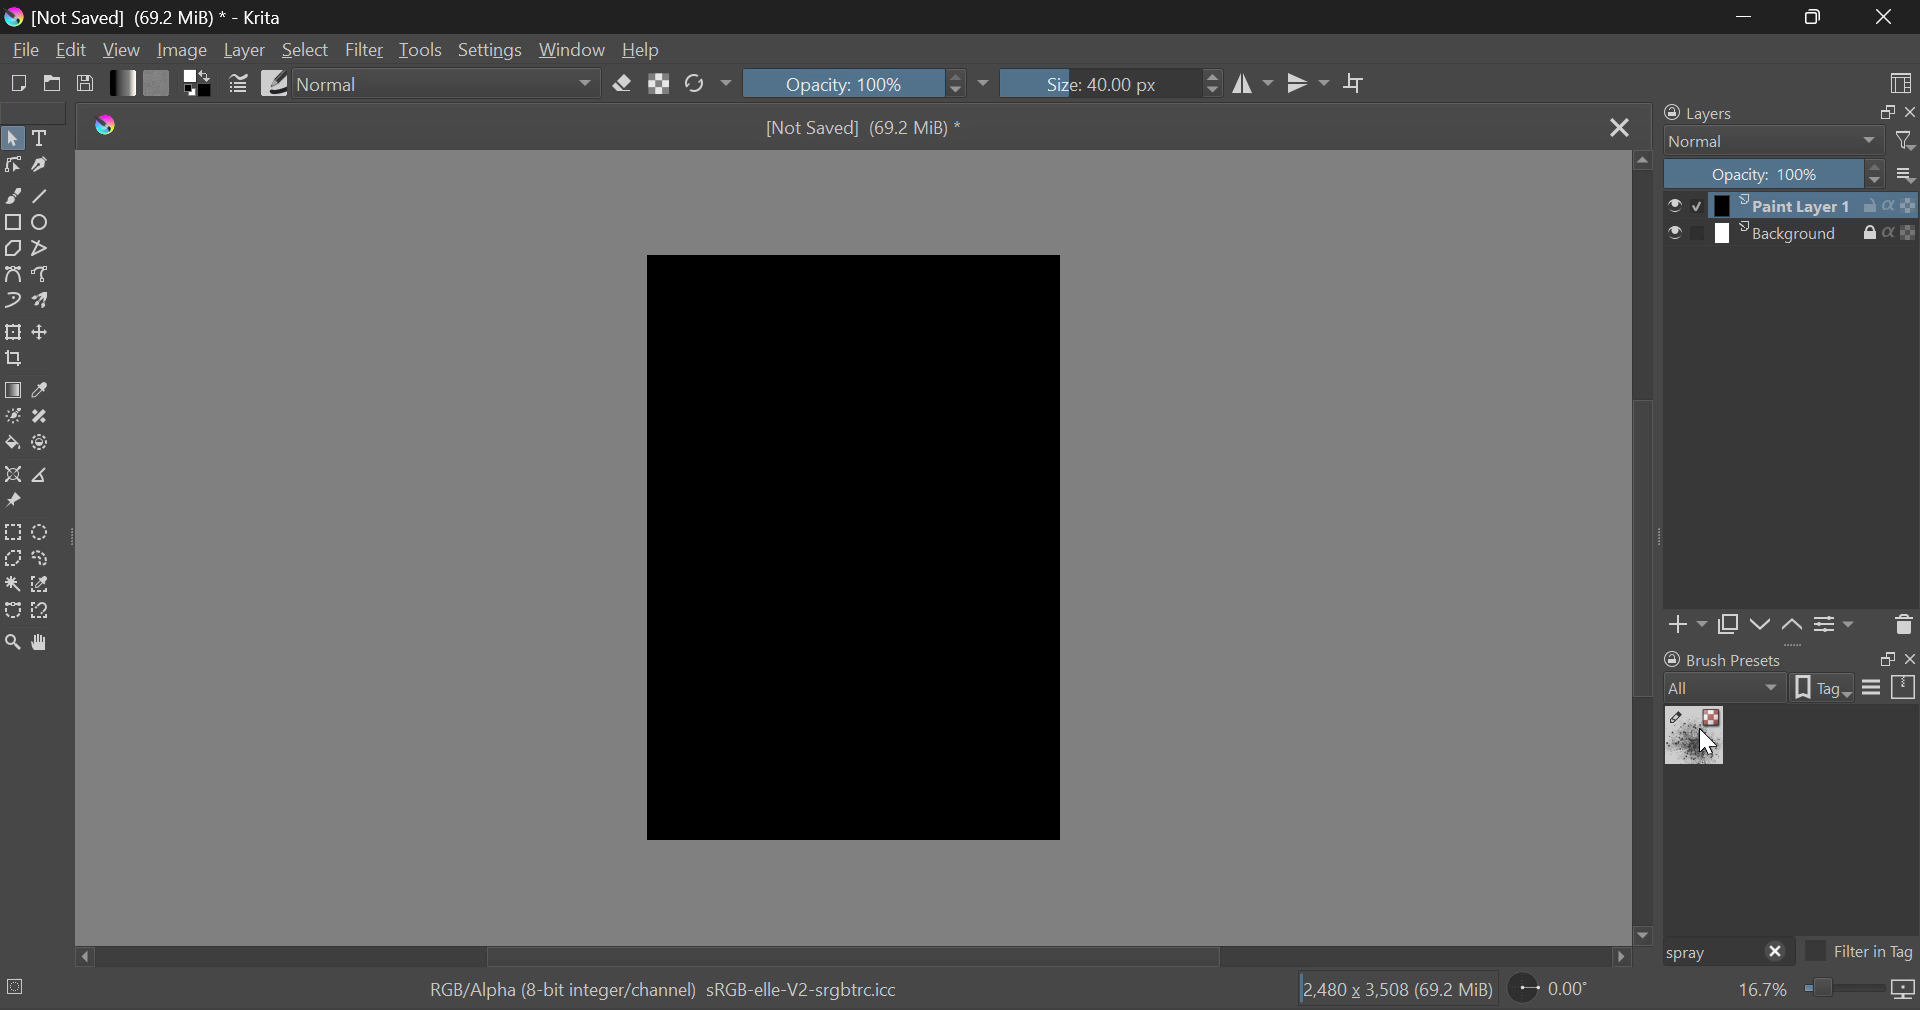 This screenshot has height=1010, width=1920. What do you see at coordinates (38, 476) in the screenshot?
I see `Measurements` at bounding box center [38, 476].